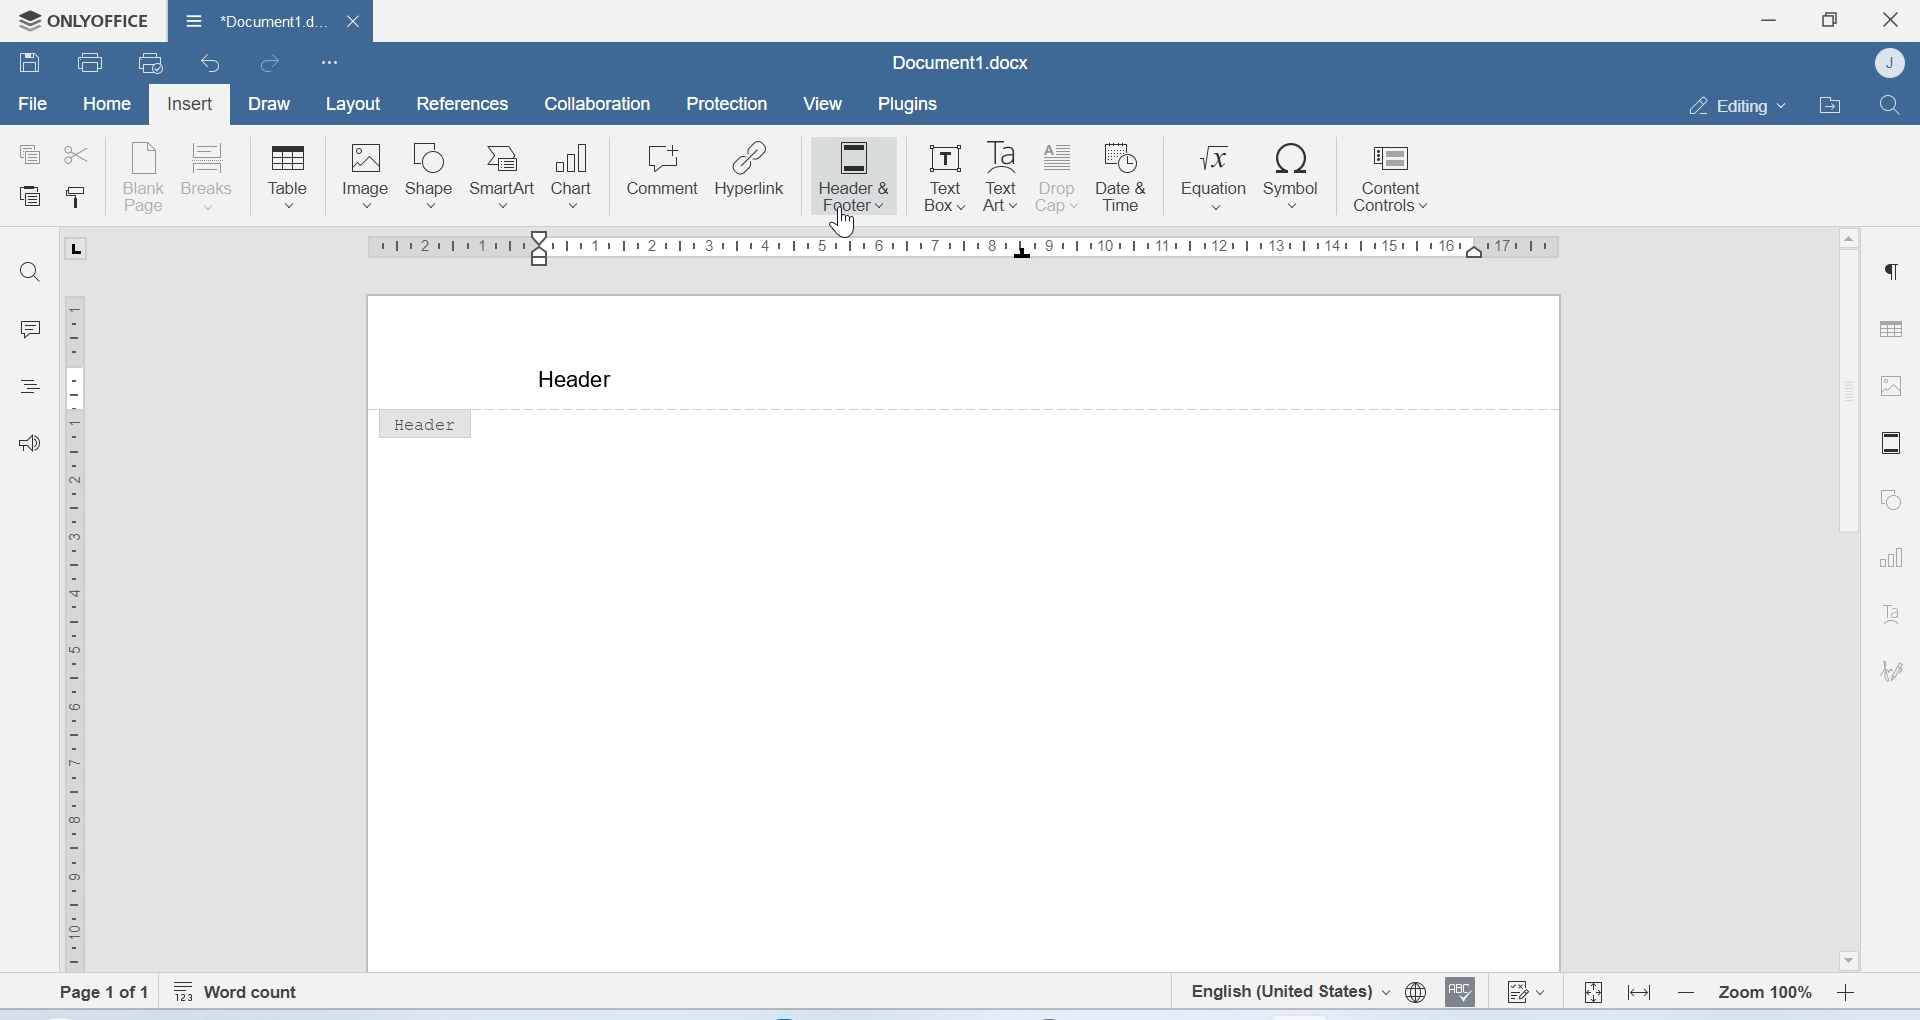 Image resolution: width=1920 pixels, height=1020 pixels. What do you see at coordinates (1890, 559) in the screenshot?
I see `Charts` at bounding box center [1890, 559].